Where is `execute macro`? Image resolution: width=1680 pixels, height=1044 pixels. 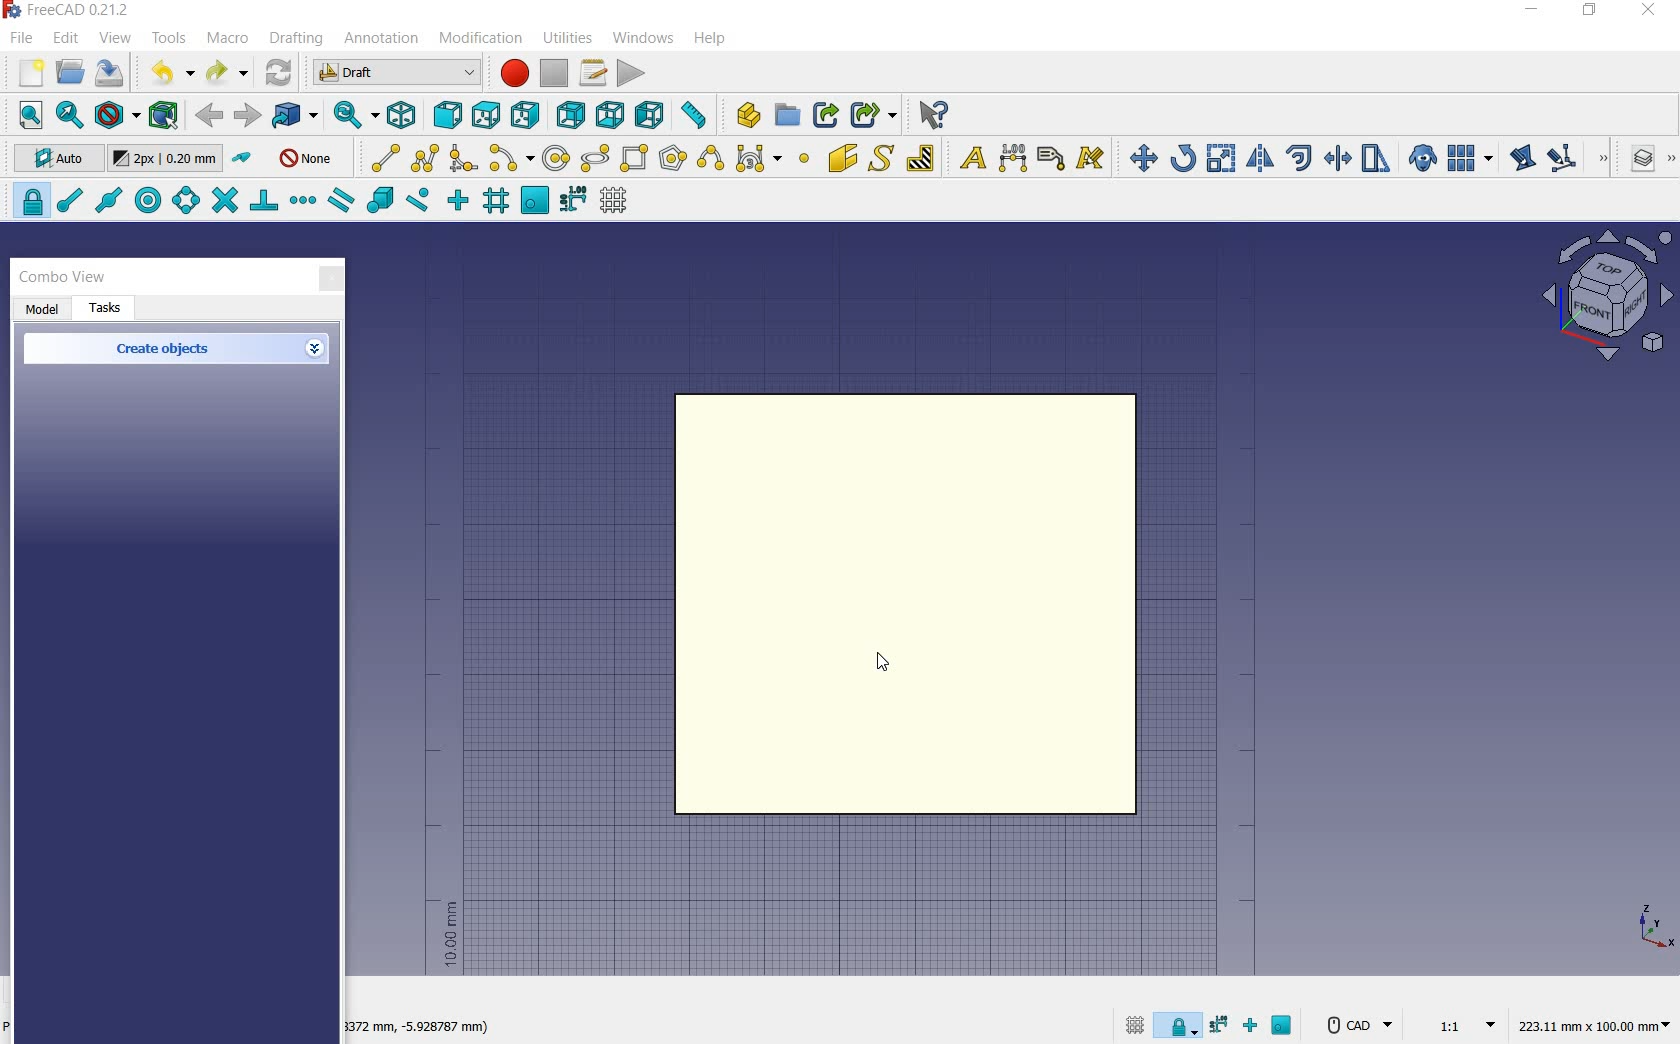 execute macro is located at coordinates (632, 73).